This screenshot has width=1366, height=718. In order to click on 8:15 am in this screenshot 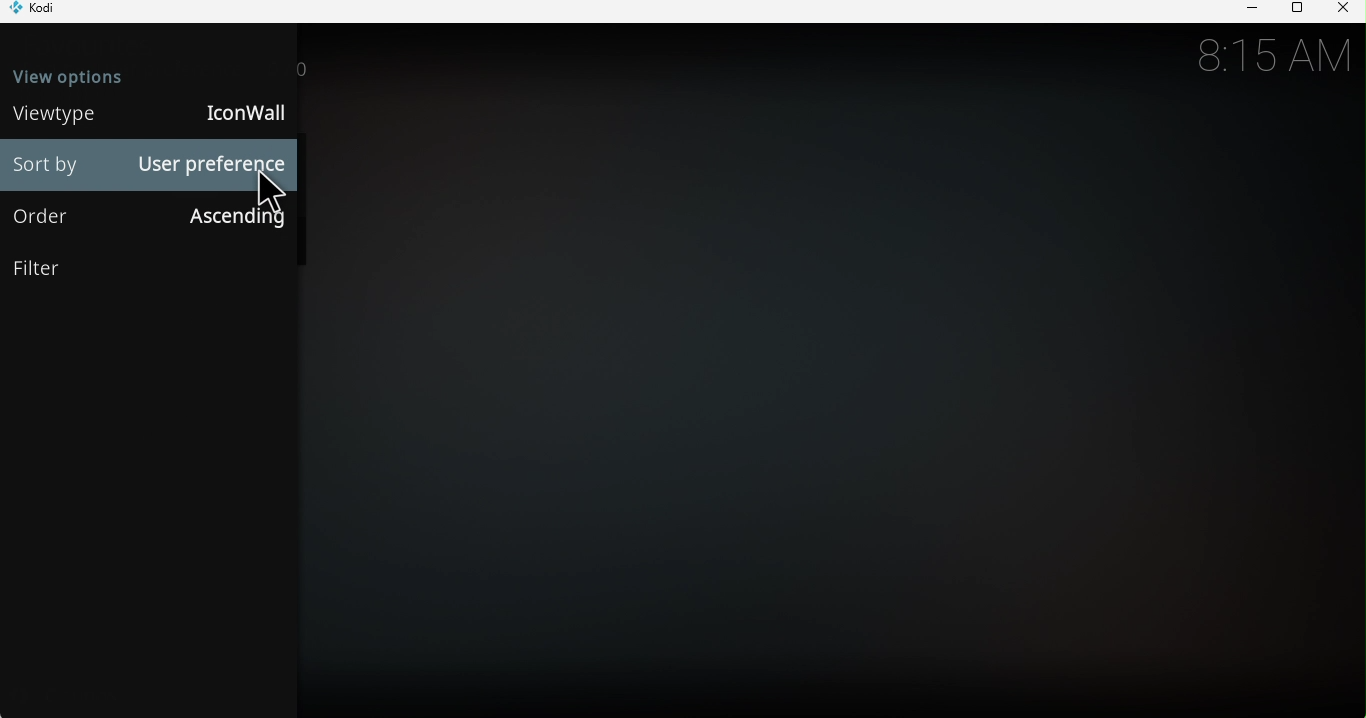, I will do `click(1271, 56)`.